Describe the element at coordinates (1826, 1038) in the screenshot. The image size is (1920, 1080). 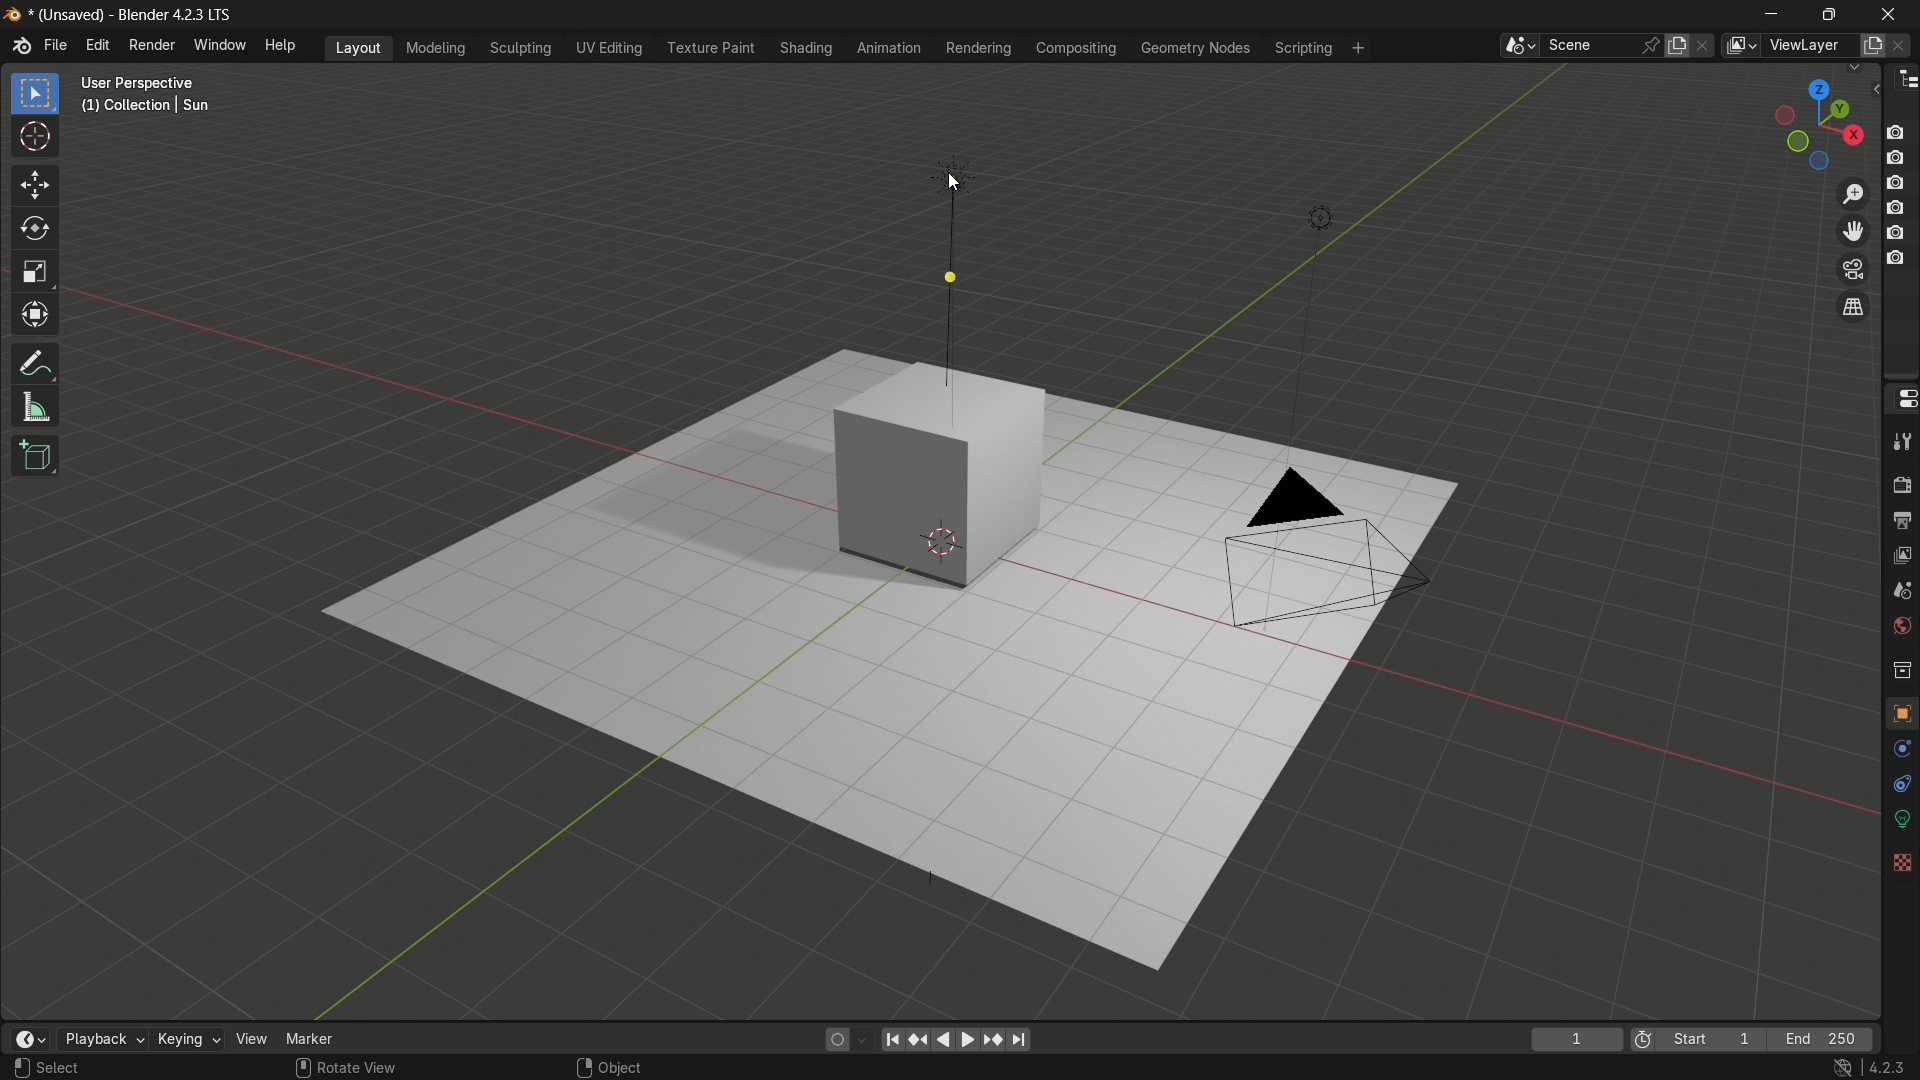
I see `end 250` at that location.